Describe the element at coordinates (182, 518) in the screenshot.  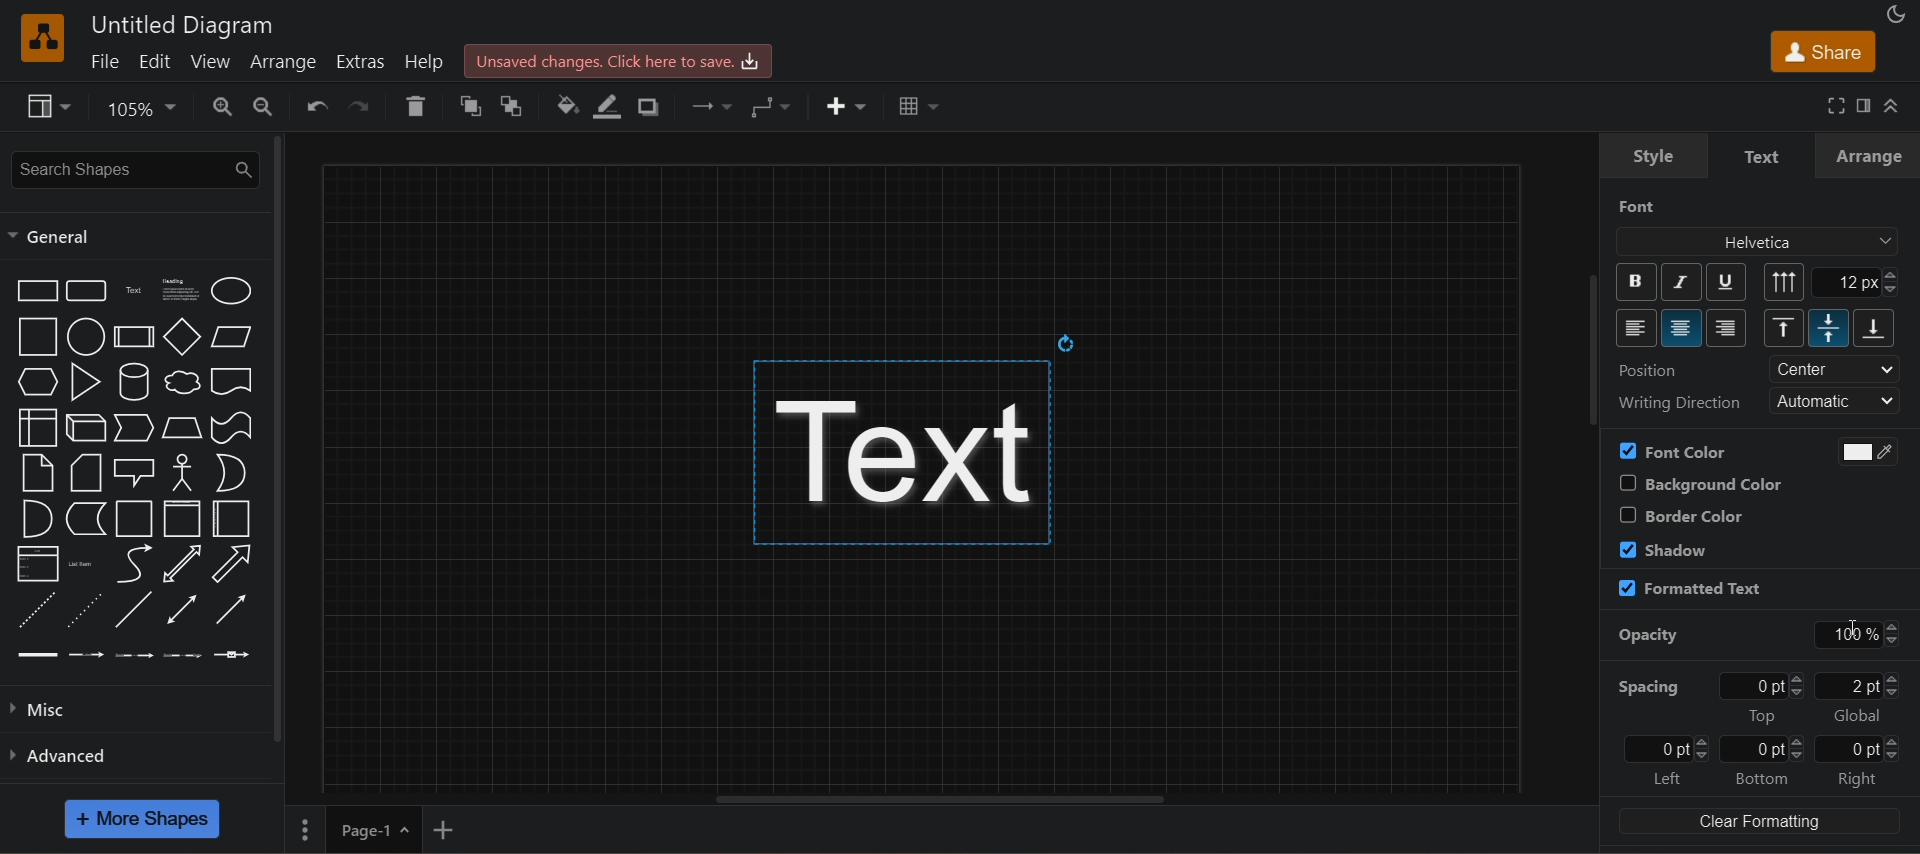
I see `vertical container` at that location.